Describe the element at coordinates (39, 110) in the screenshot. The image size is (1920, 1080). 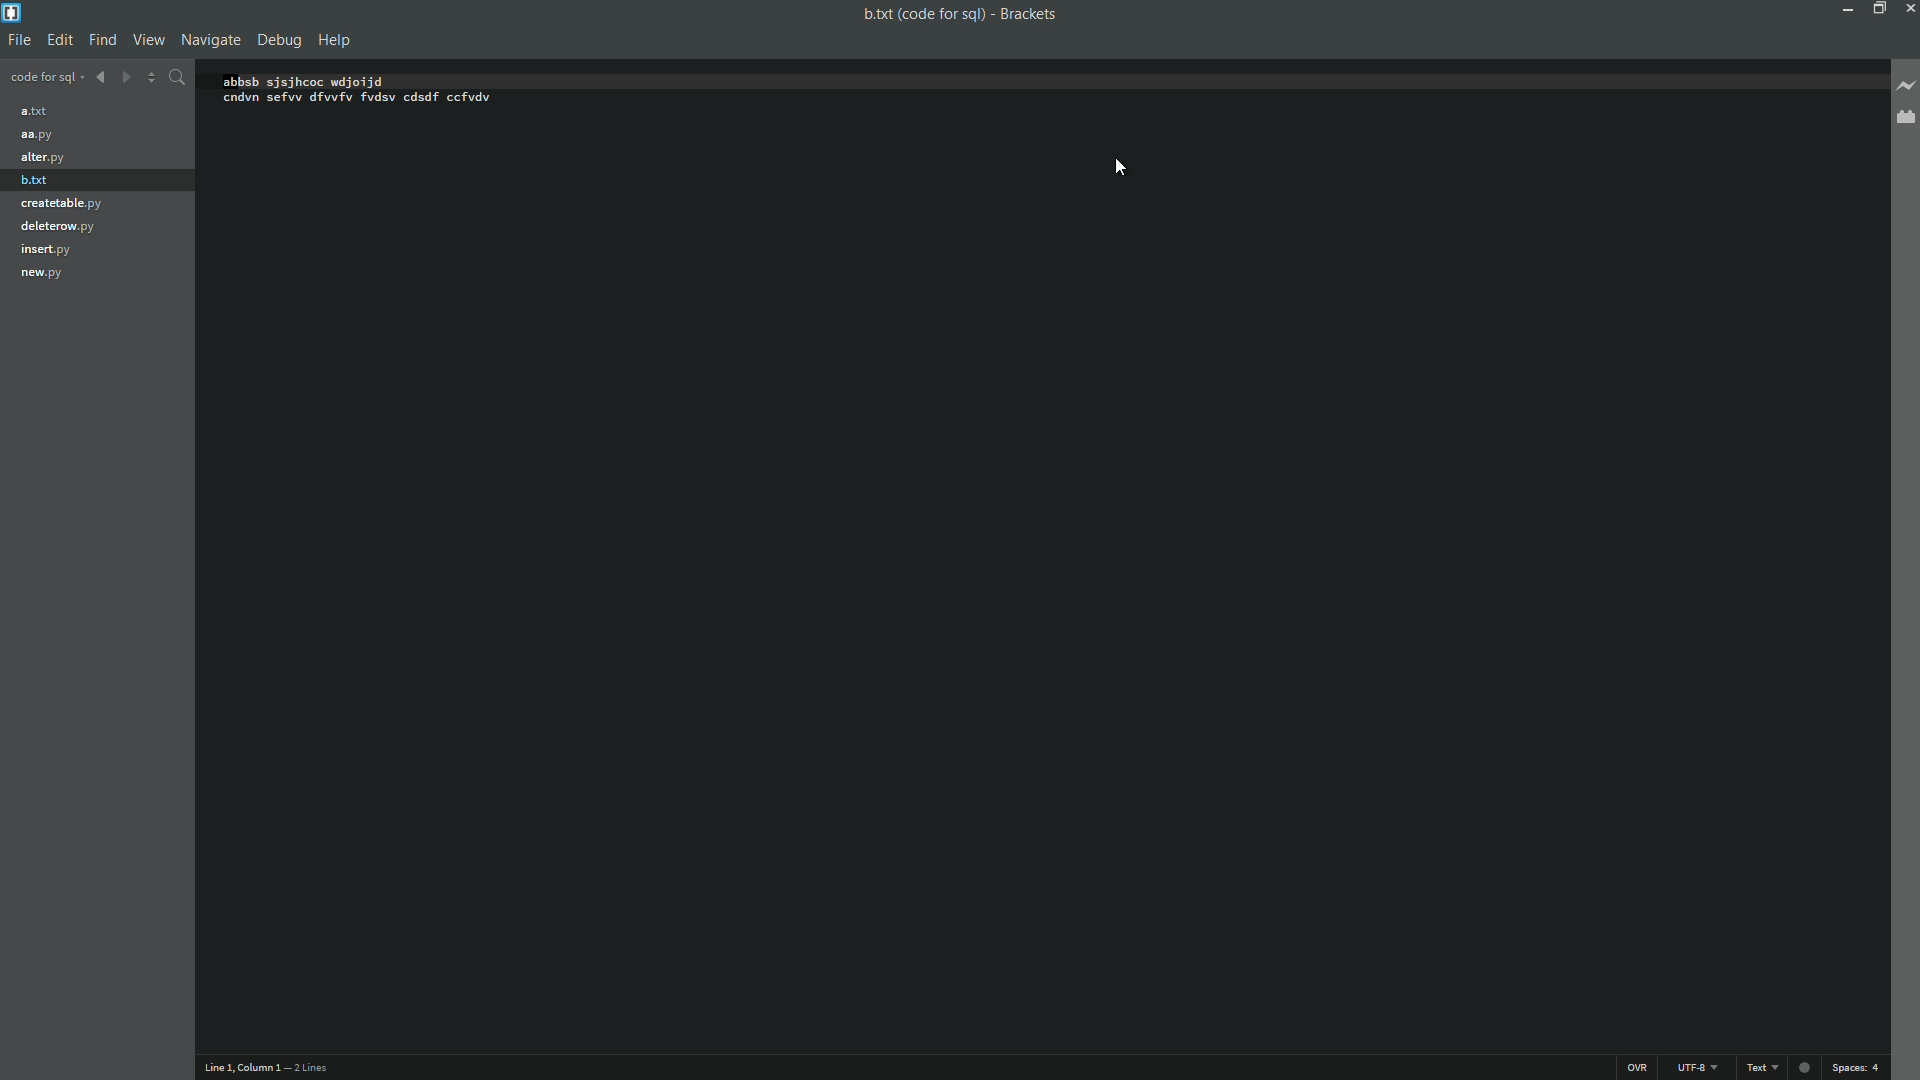
I see `a.txt` at that location.